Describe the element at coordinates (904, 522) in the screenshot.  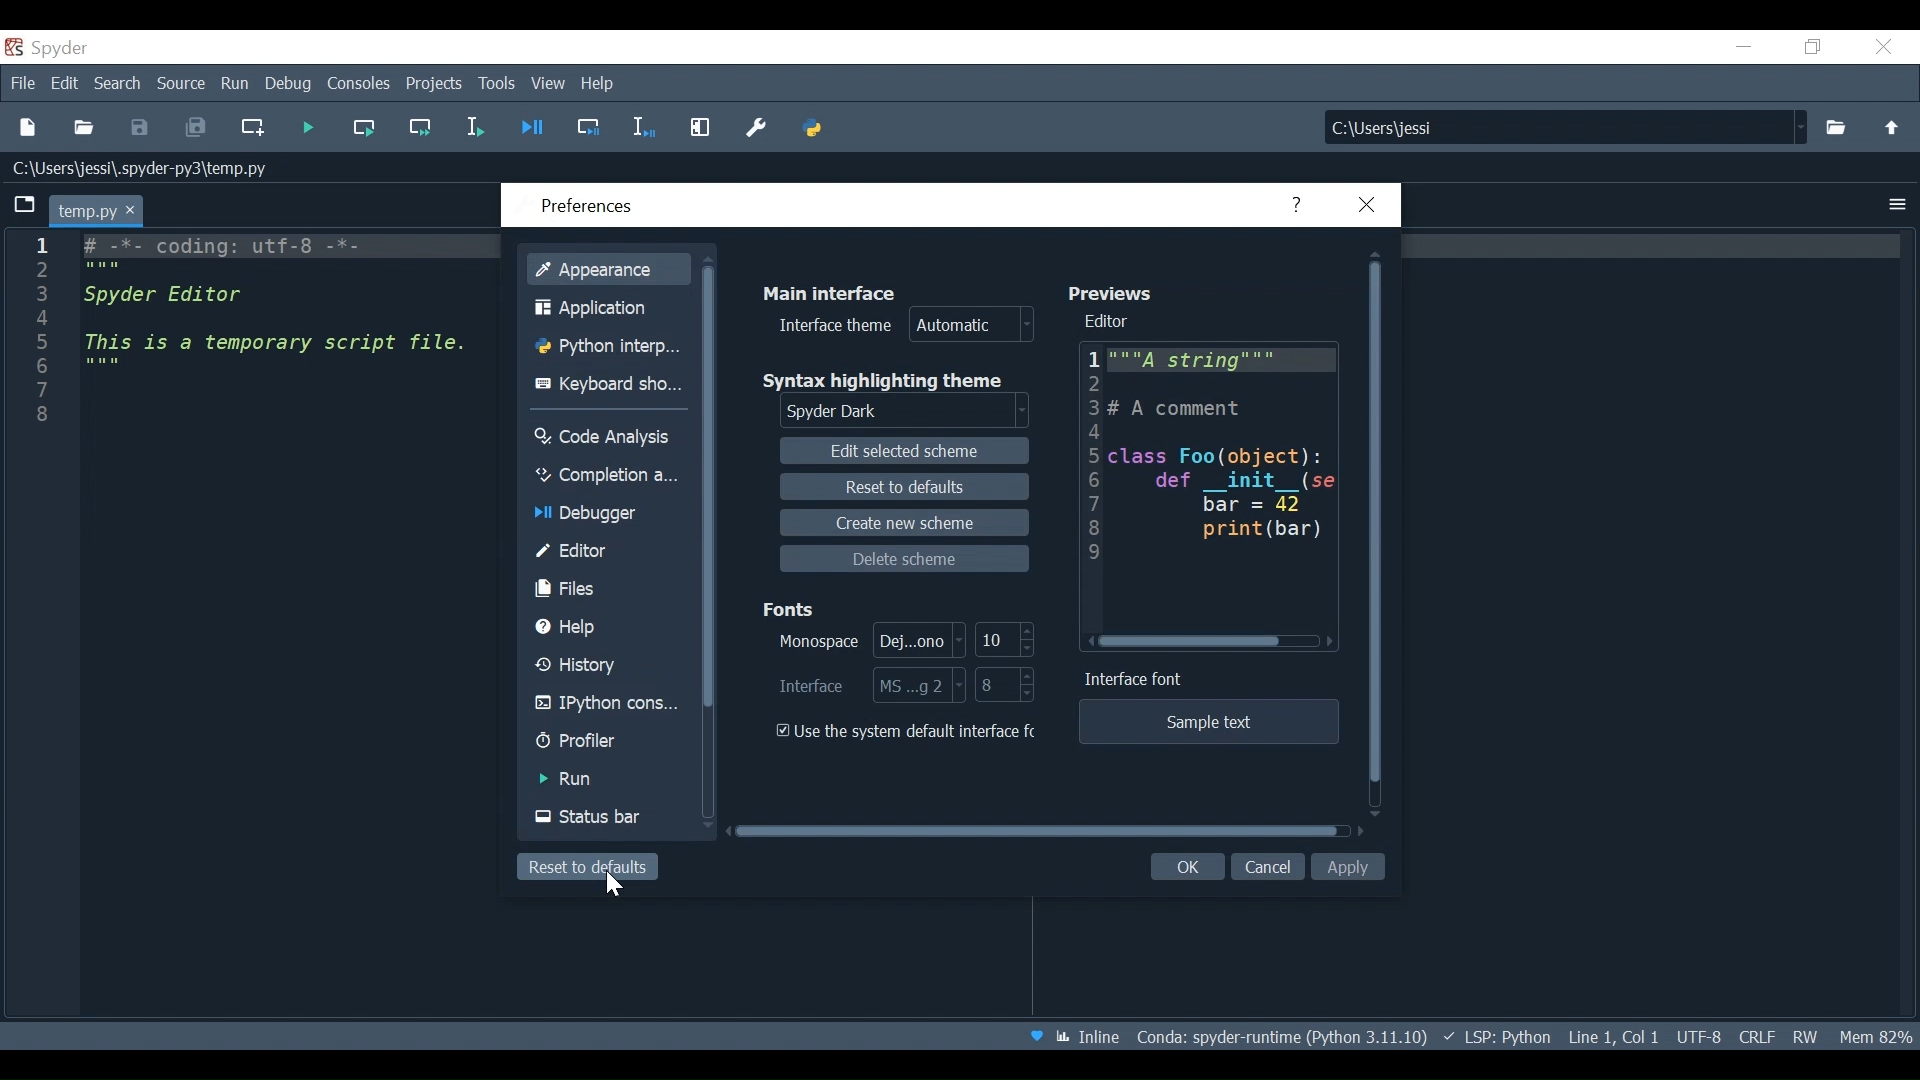
I see `Create new scheme` at that location.